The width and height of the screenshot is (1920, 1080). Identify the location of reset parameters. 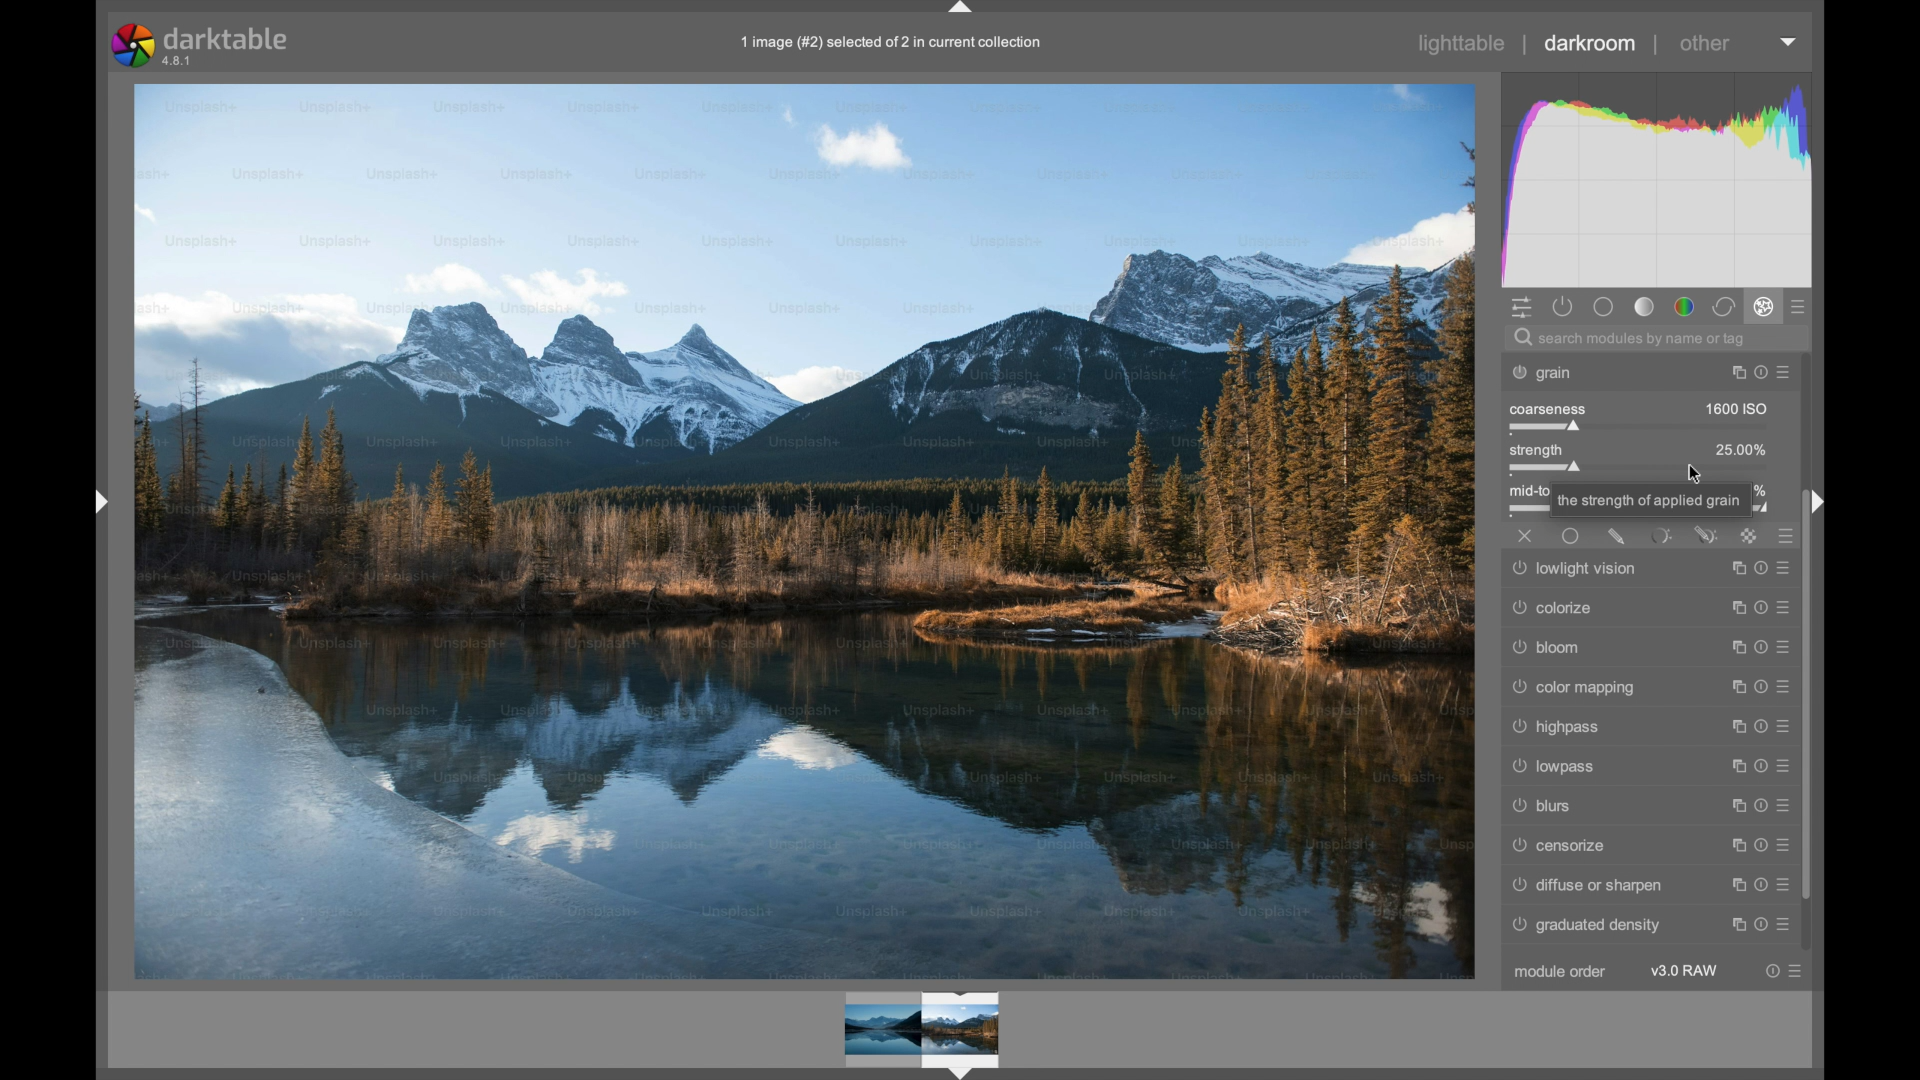
(1761, 647).